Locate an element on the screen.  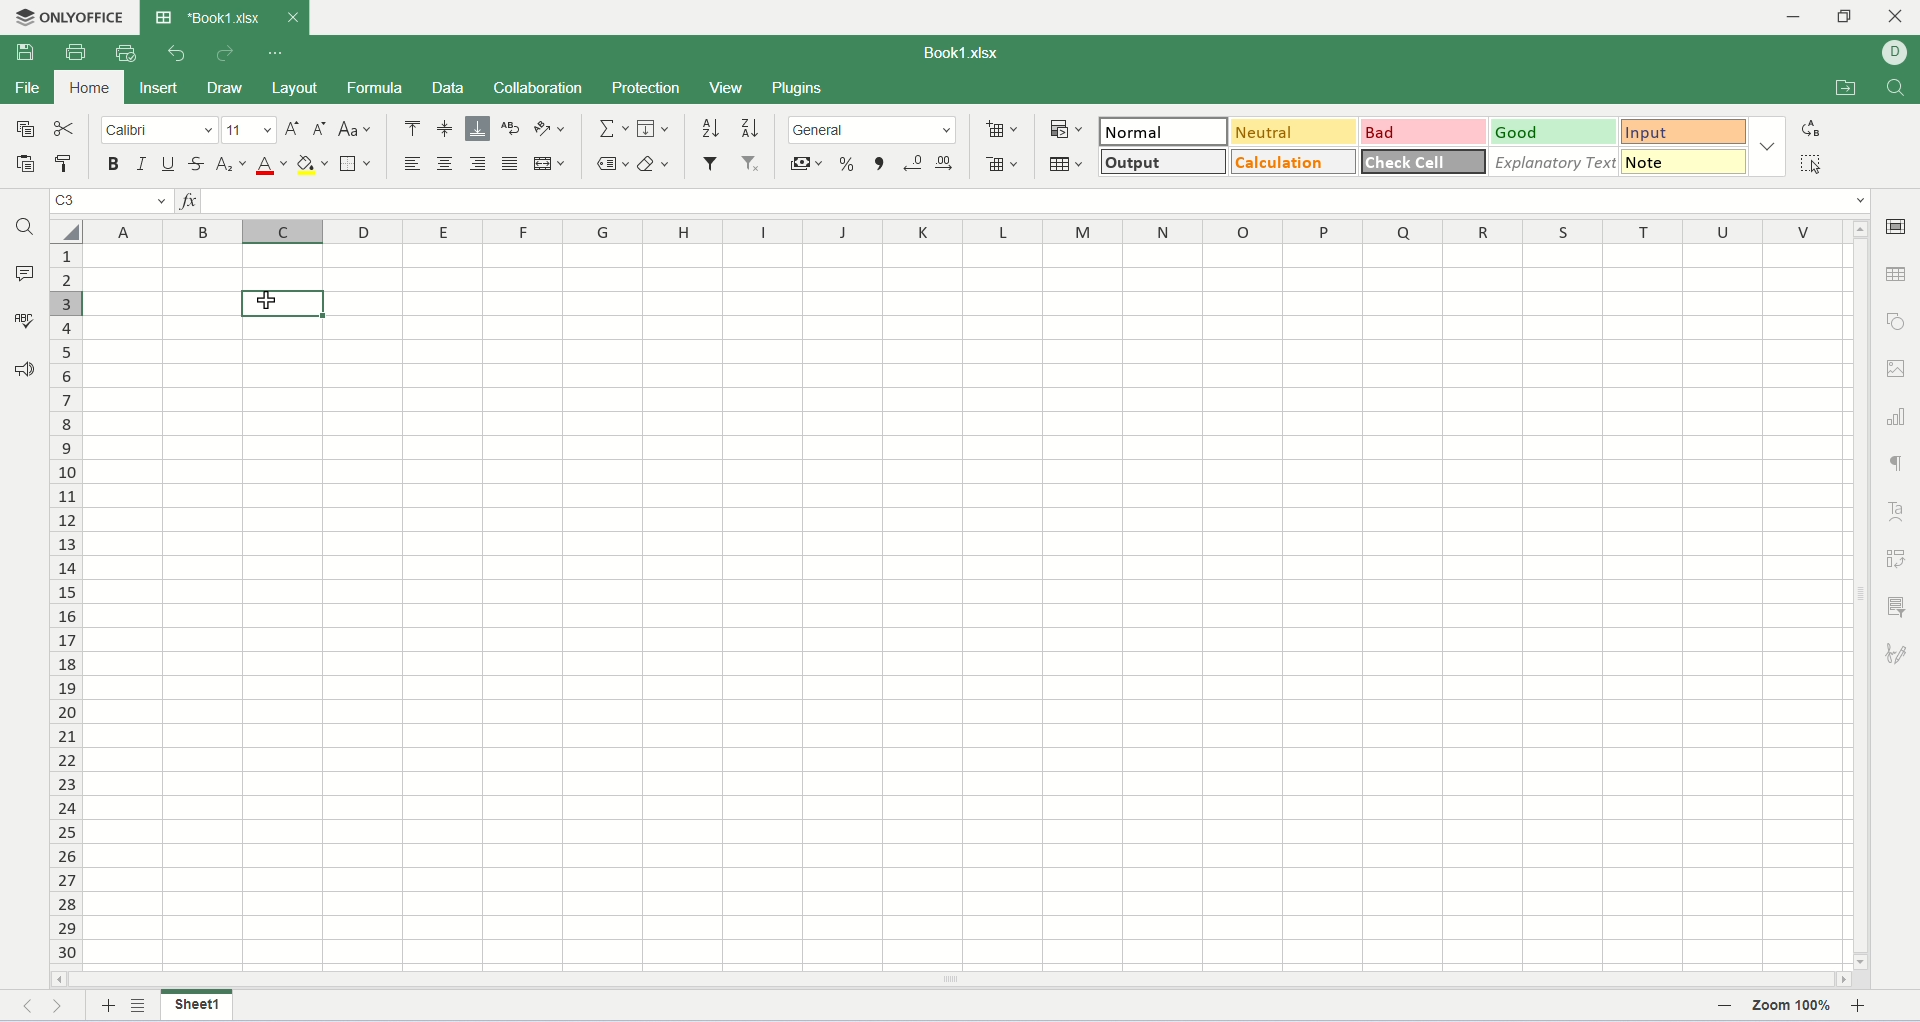
horizontal scroll bar is located at coordinates (952, 979).